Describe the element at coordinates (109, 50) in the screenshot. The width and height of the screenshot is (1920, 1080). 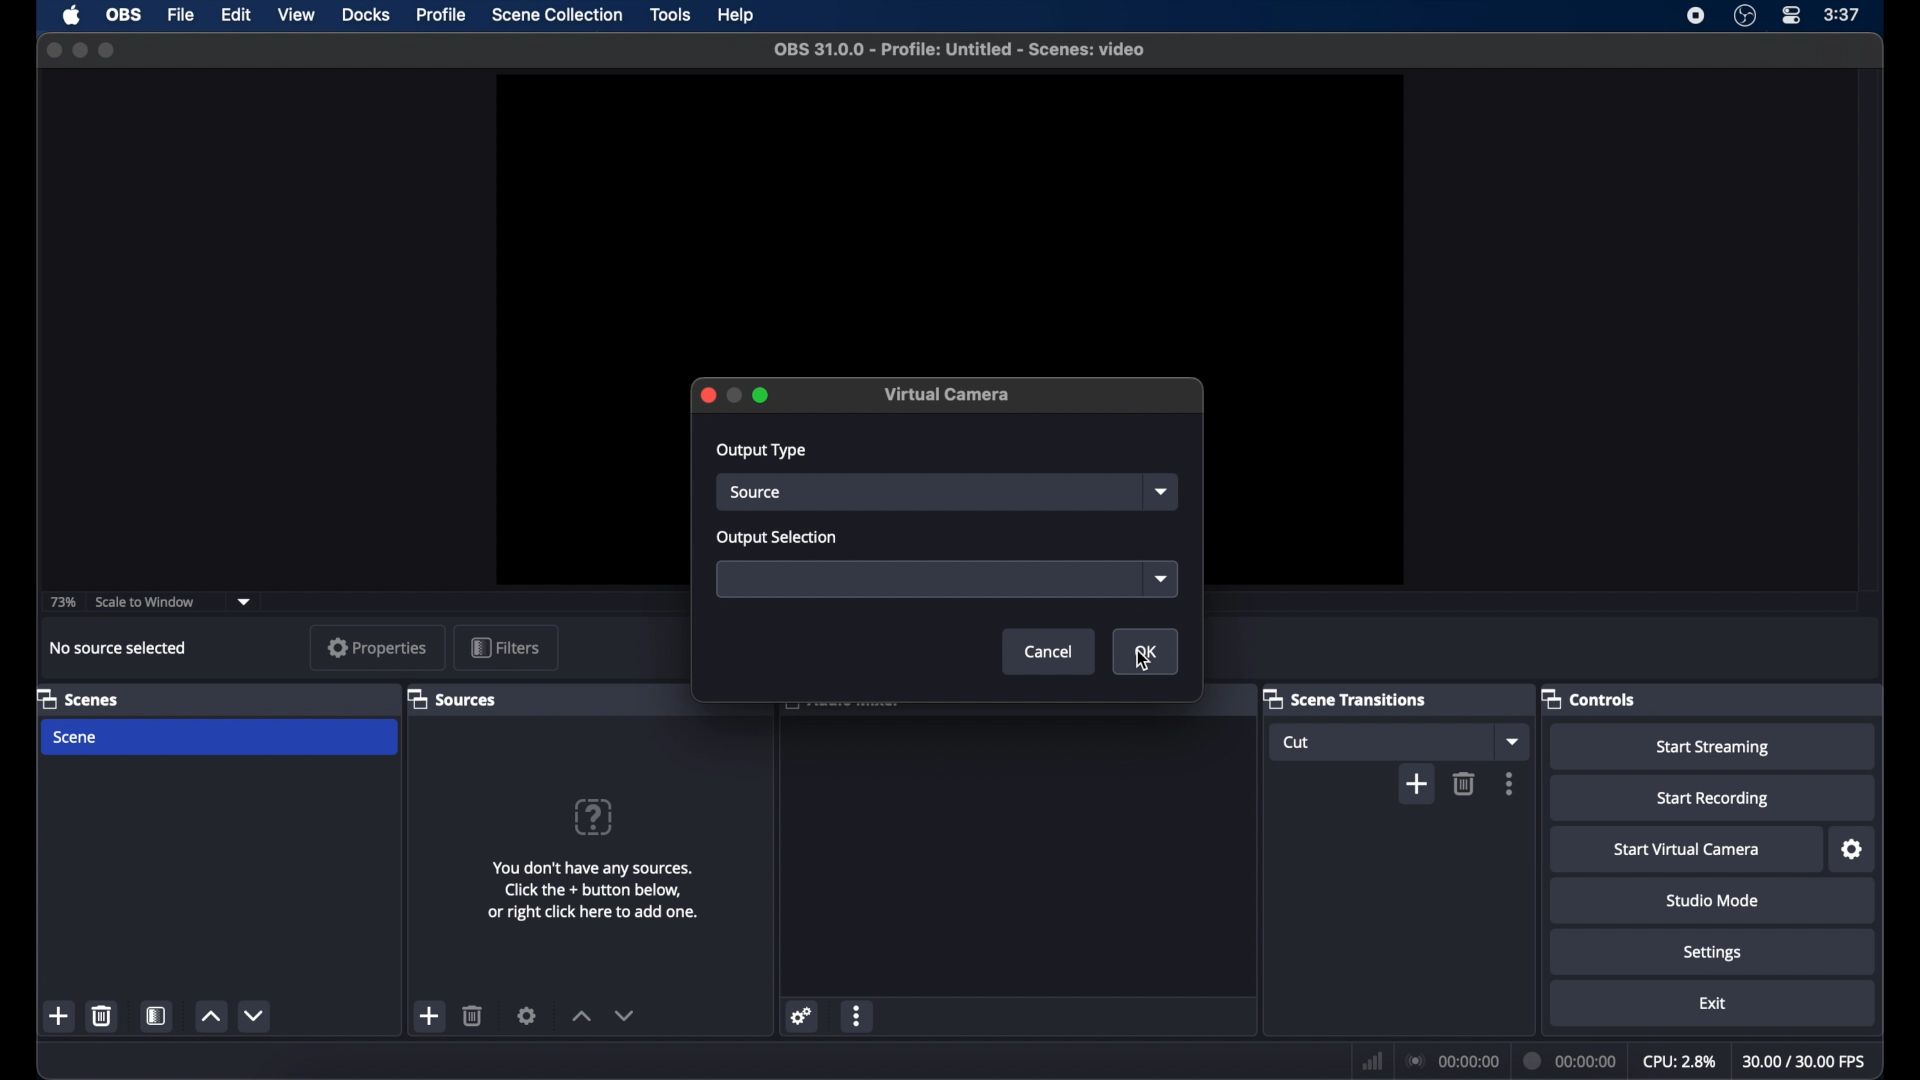
I see `maximize` at that location.